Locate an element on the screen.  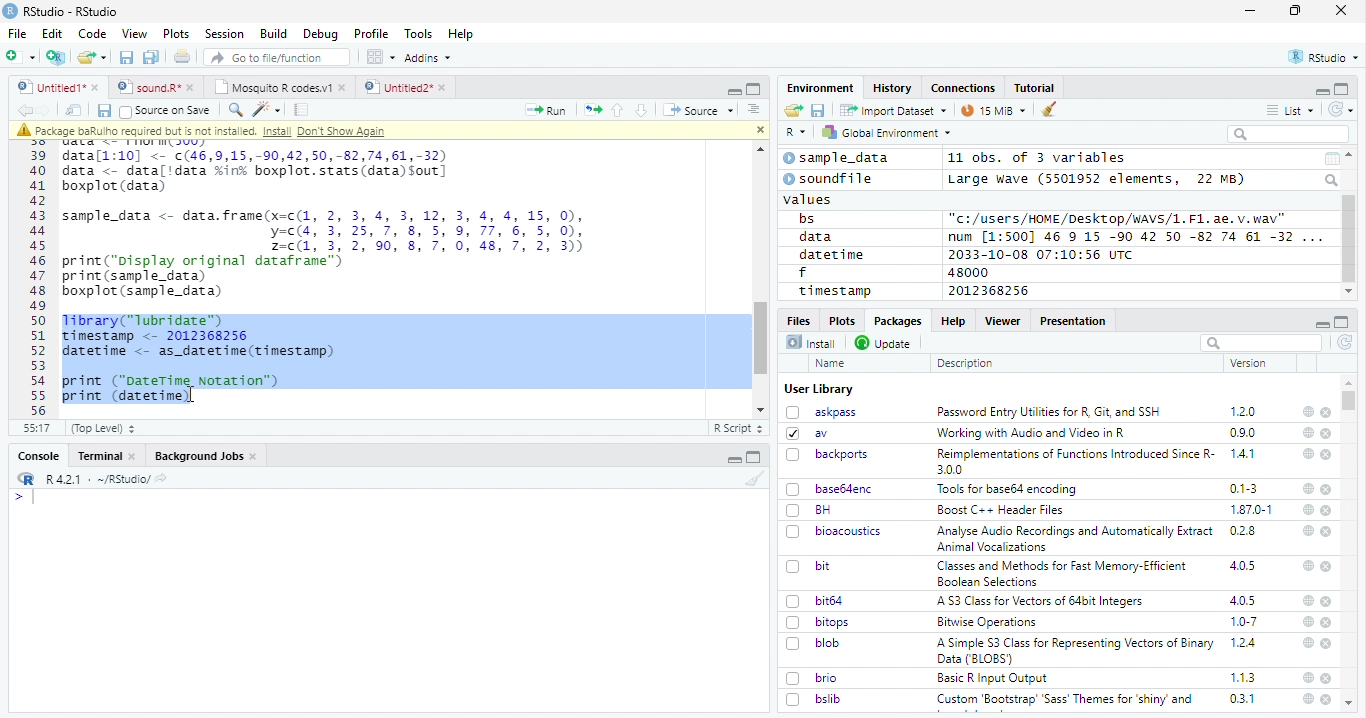
Addins is located at coordinates (428, 58).